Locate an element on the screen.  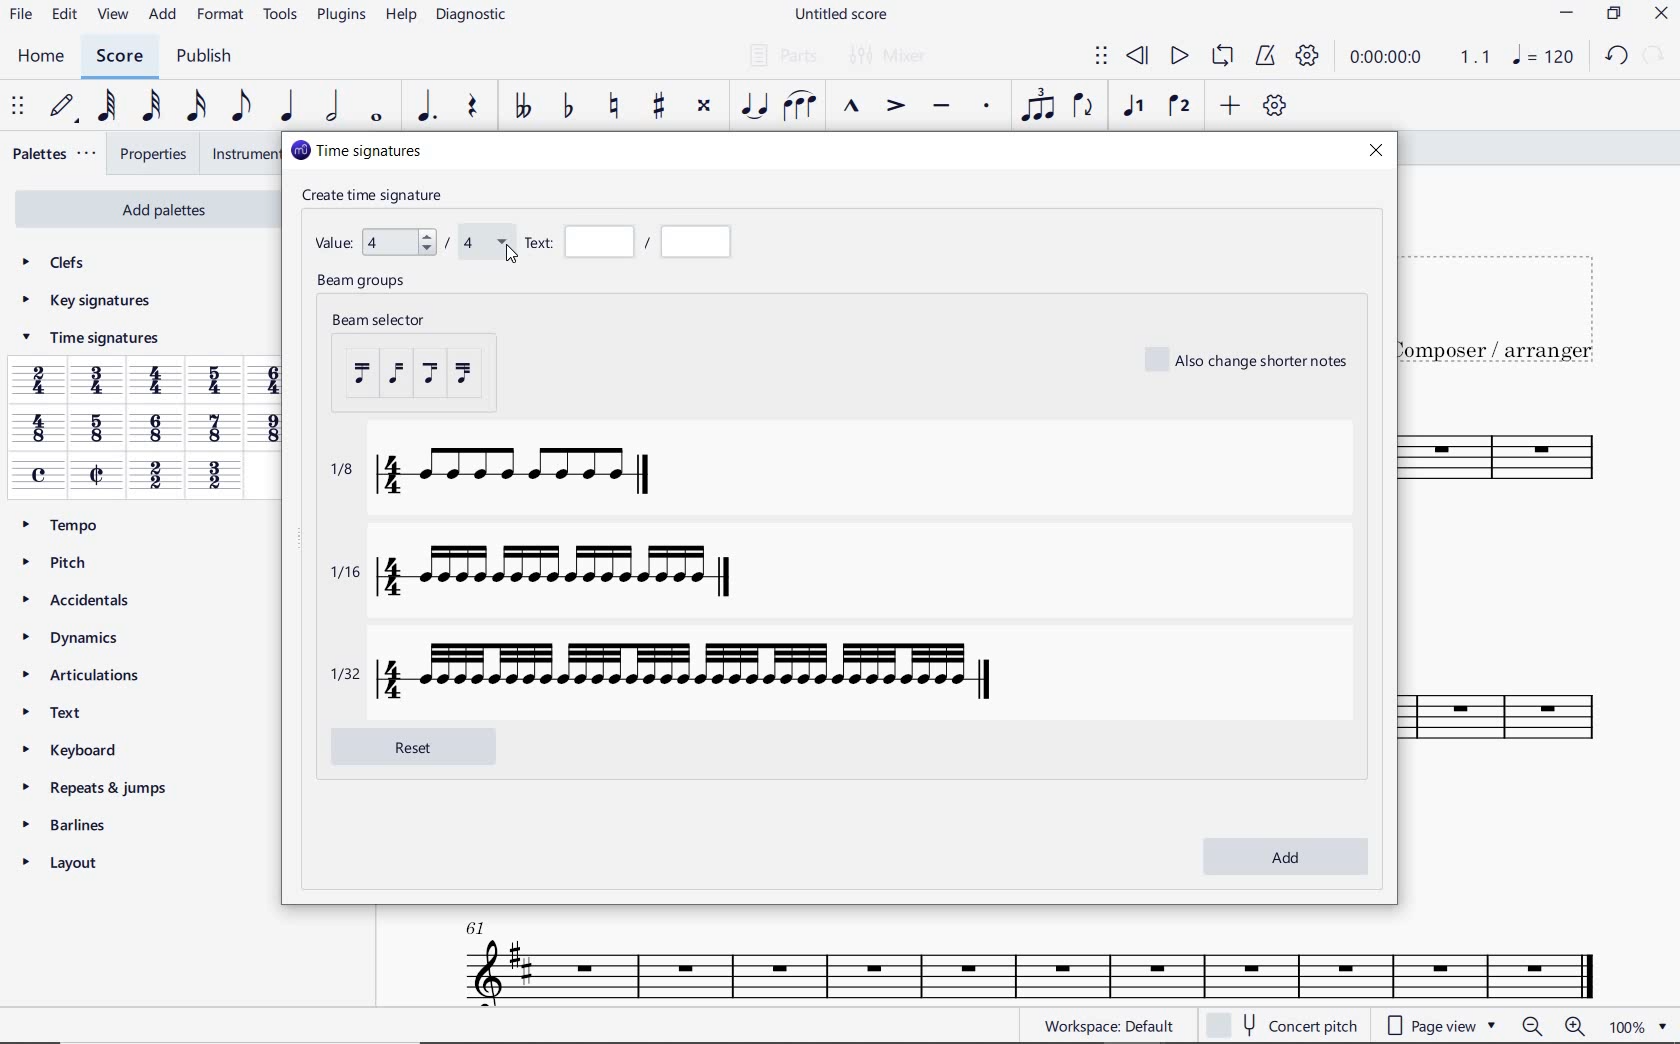
ARTICULATIONS is located at coordinates (84, 675).